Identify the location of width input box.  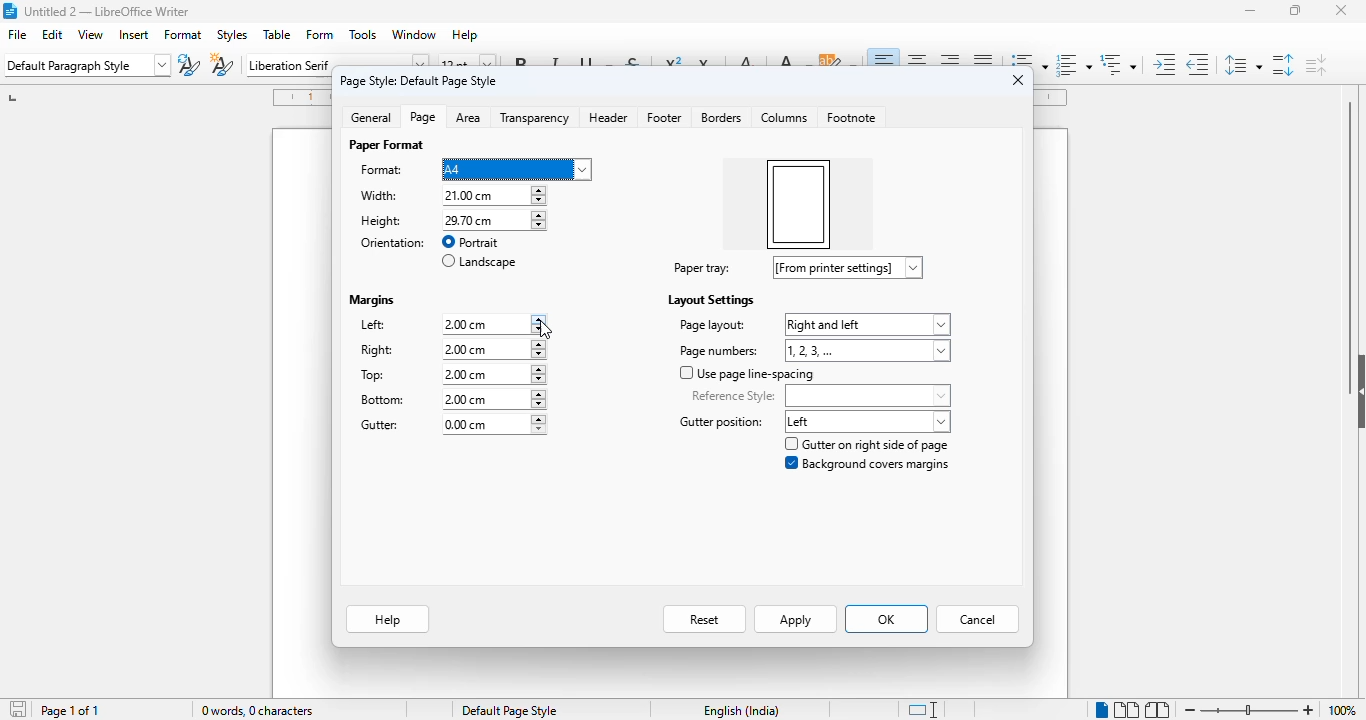
(479, 197).